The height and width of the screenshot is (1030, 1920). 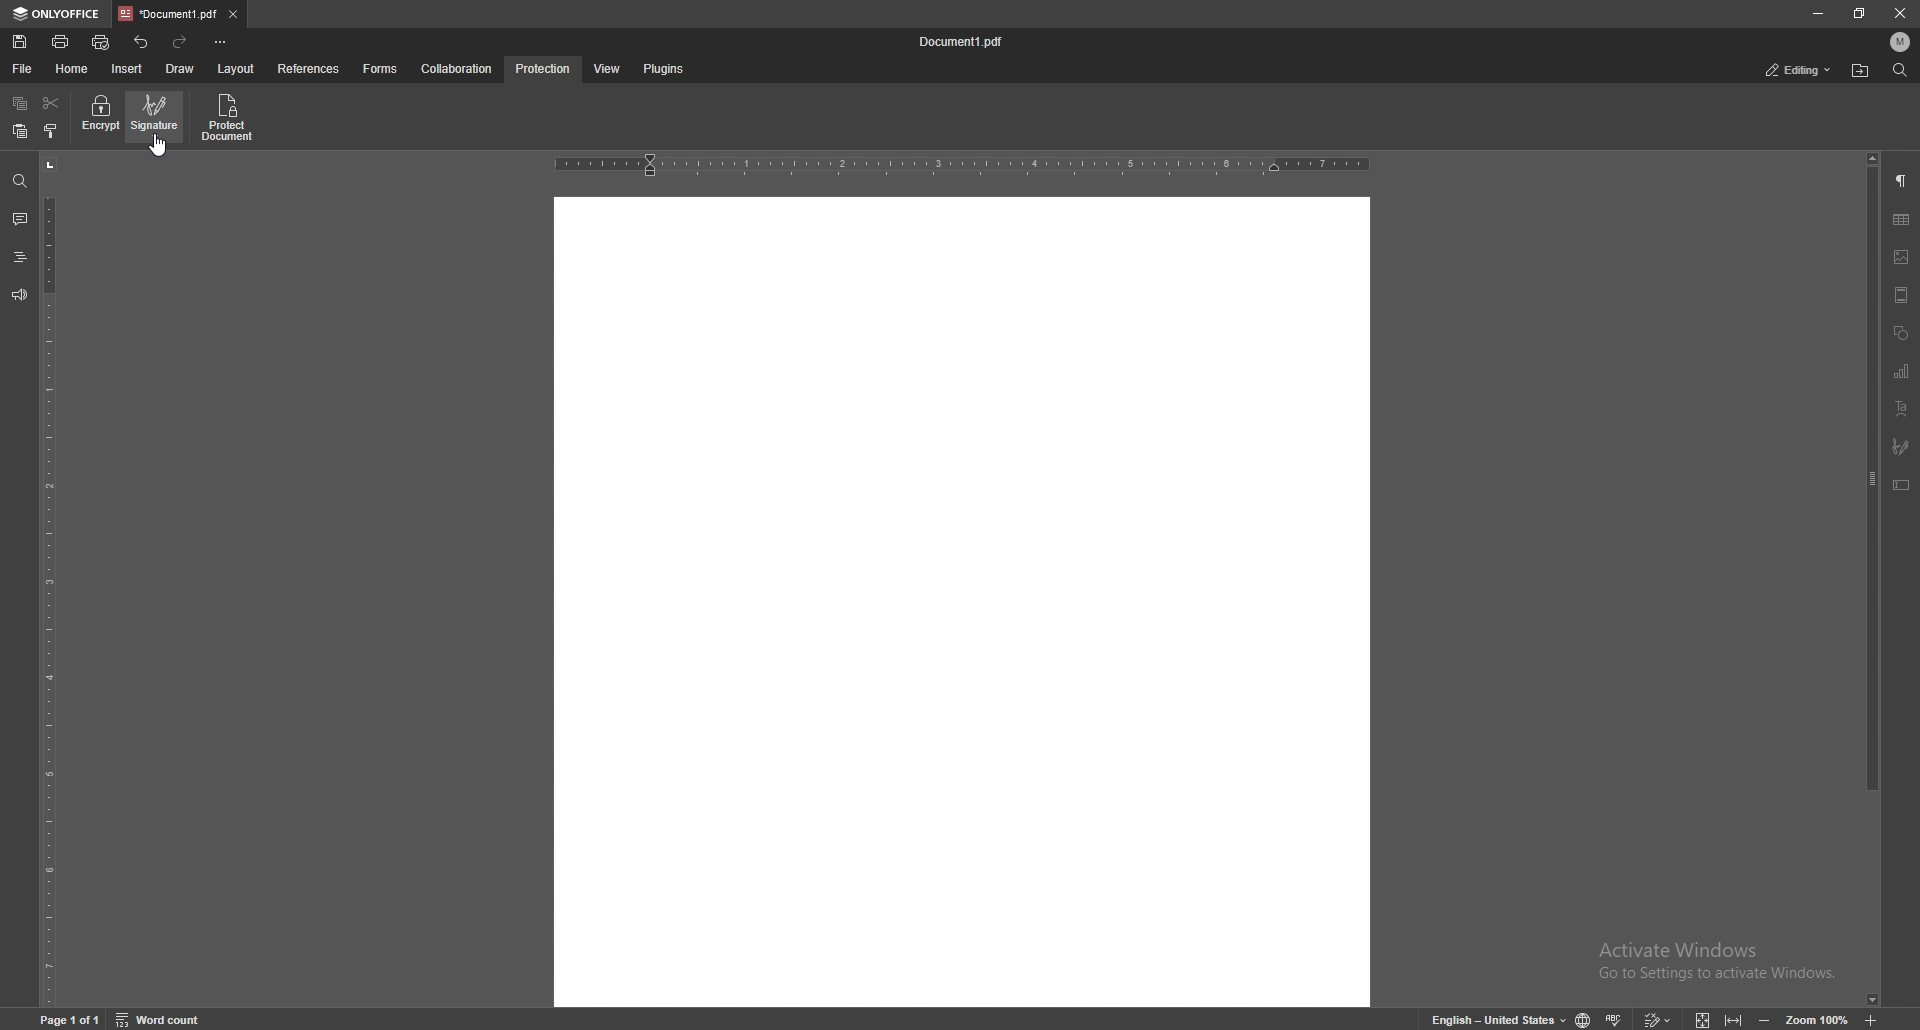 I want to click on undo, so click(x=143, y=42).